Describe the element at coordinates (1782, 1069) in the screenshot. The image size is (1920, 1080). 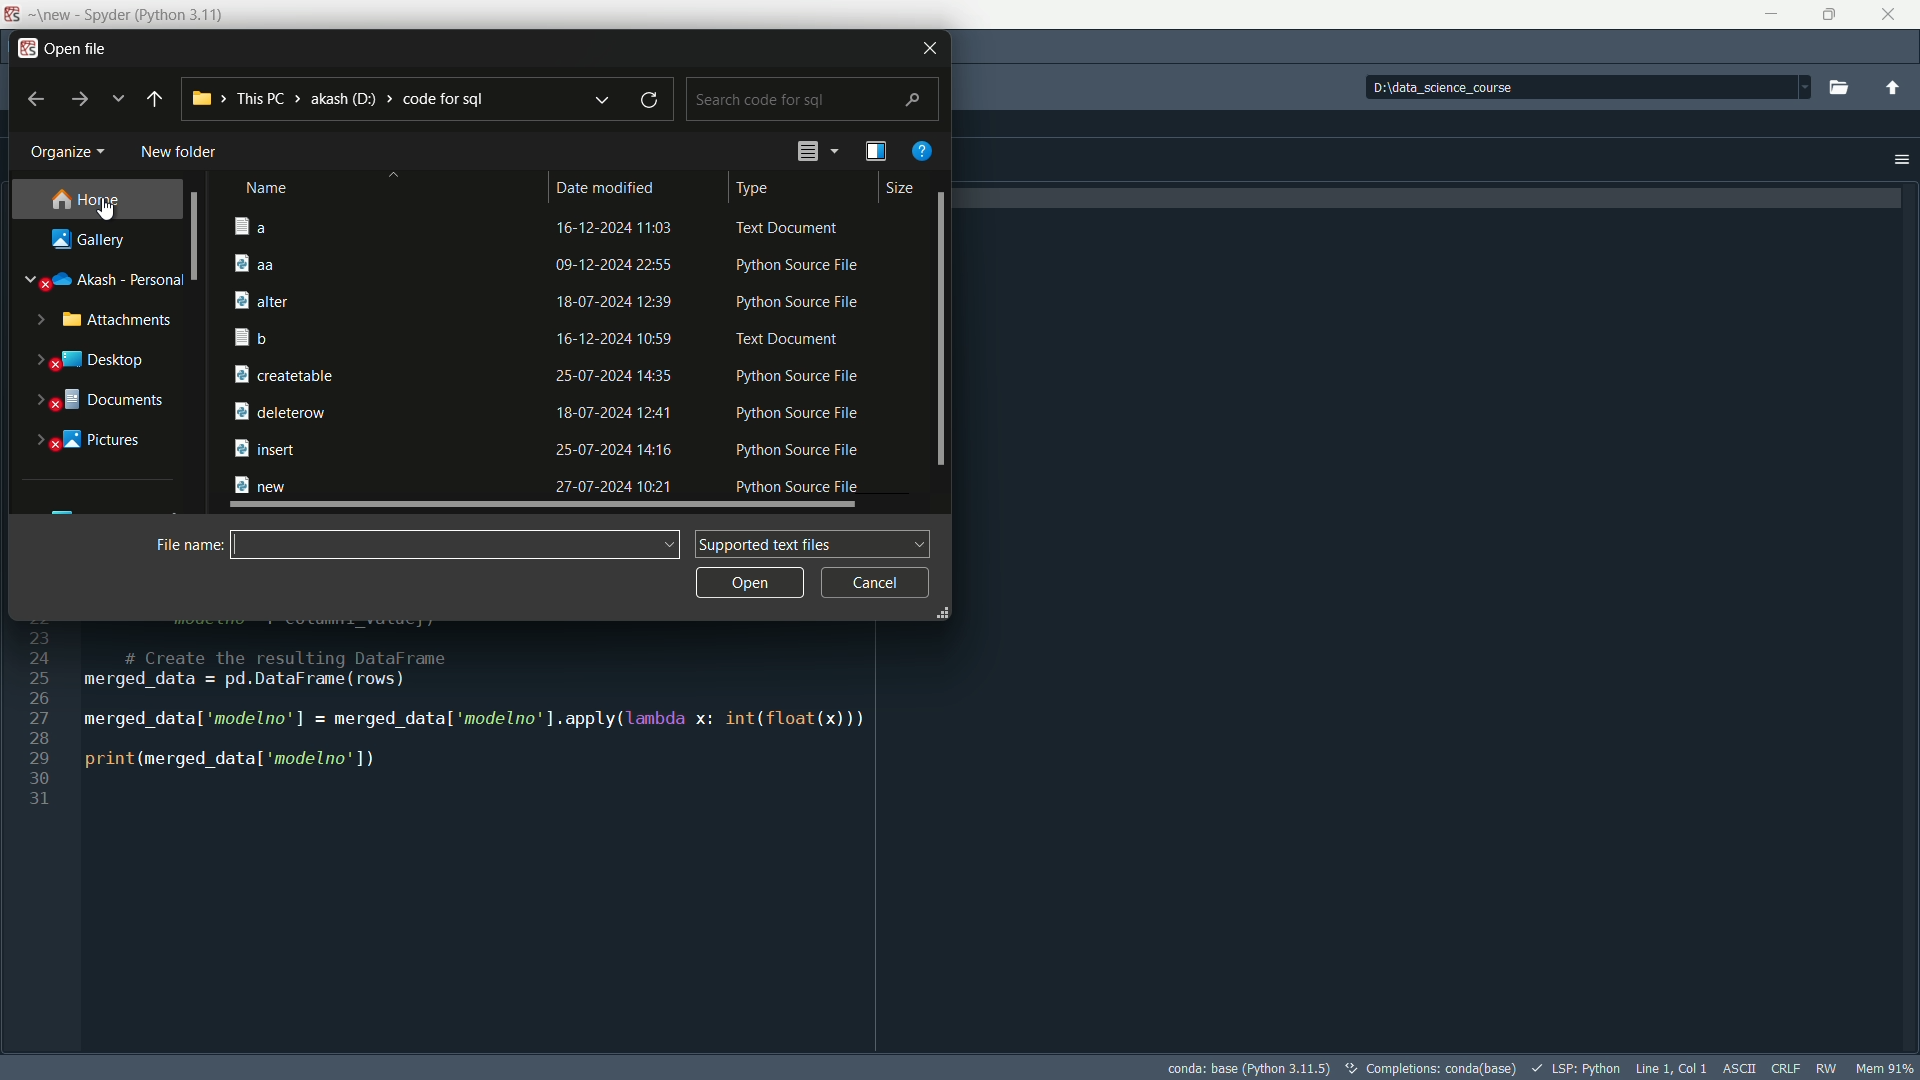
I see `file encoding` at that location.